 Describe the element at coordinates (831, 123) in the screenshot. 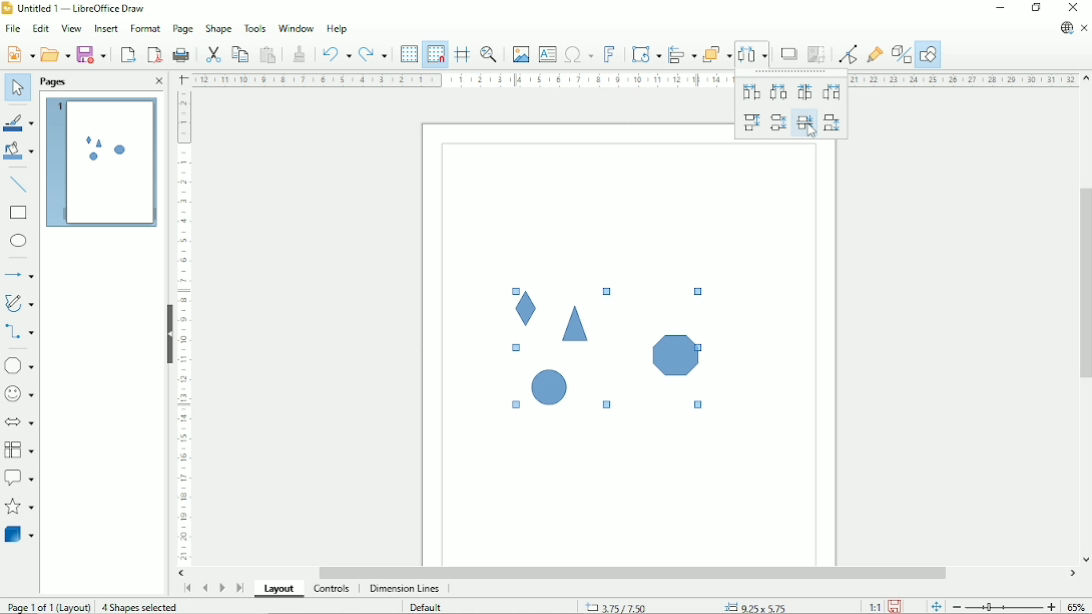

I see `Vertically bottom` at that location.